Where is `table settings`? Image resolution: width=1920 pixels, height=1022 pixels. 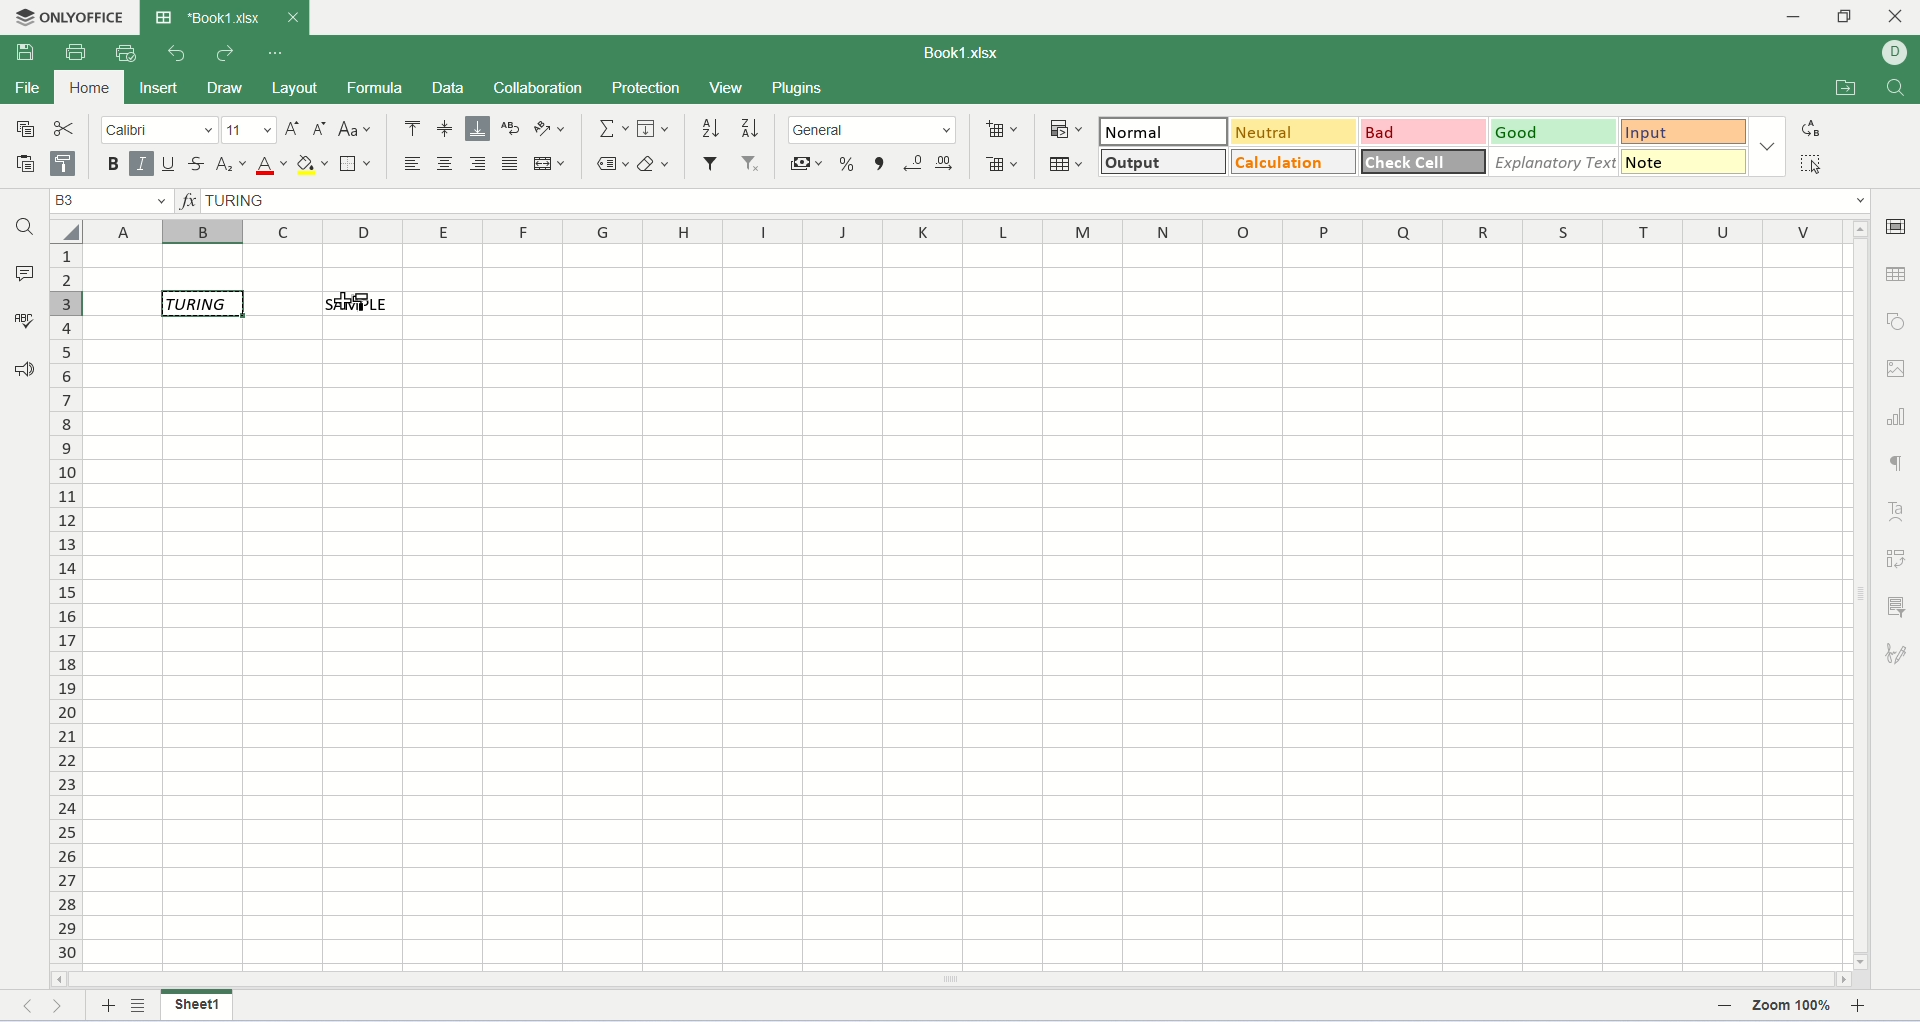
table settings is located at coordinates (1898, 275).